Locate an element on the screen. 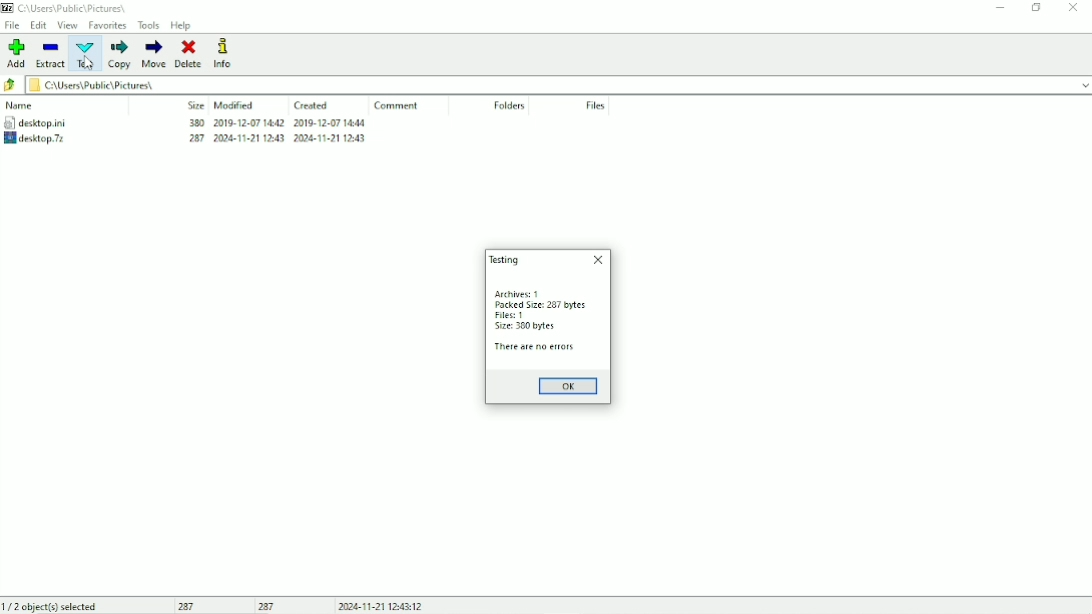 The height and width of the screenshot is (614, 1092). Close is located at coordinates (1075, 8).